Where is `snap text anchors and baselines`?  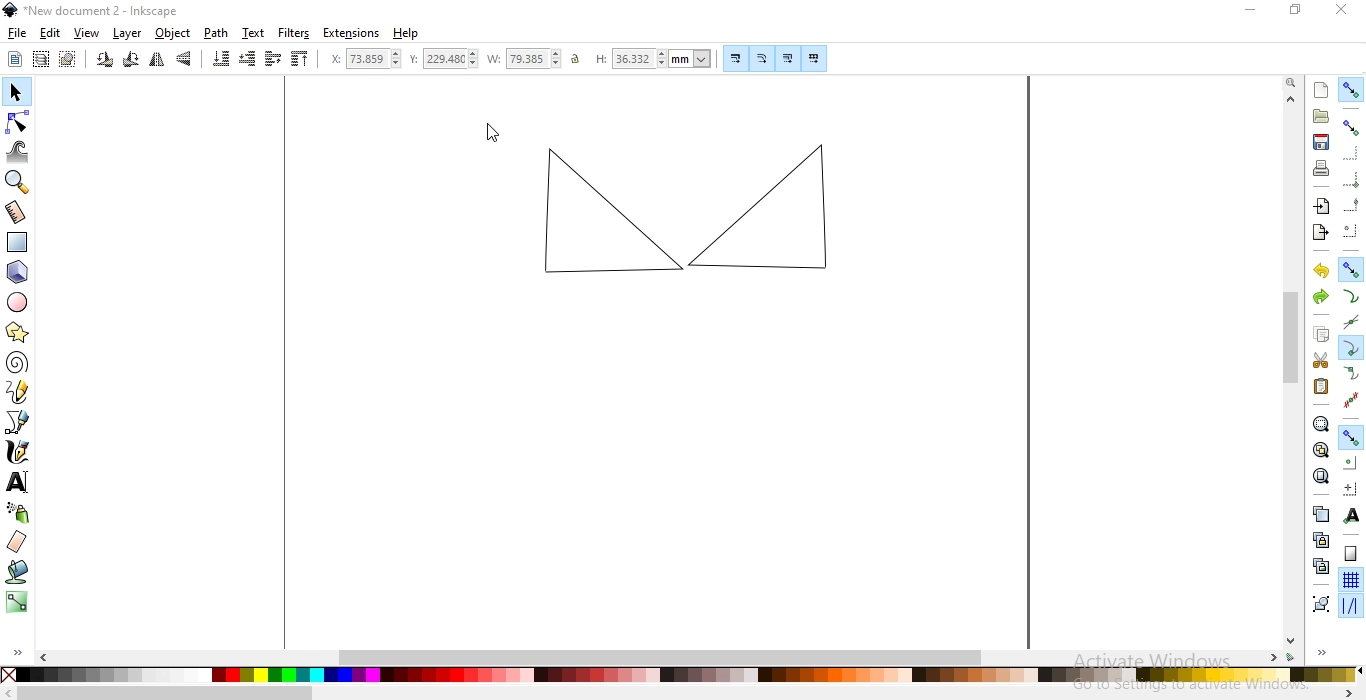
snap text anchors and baselines is located at coordinates (1353, 514).